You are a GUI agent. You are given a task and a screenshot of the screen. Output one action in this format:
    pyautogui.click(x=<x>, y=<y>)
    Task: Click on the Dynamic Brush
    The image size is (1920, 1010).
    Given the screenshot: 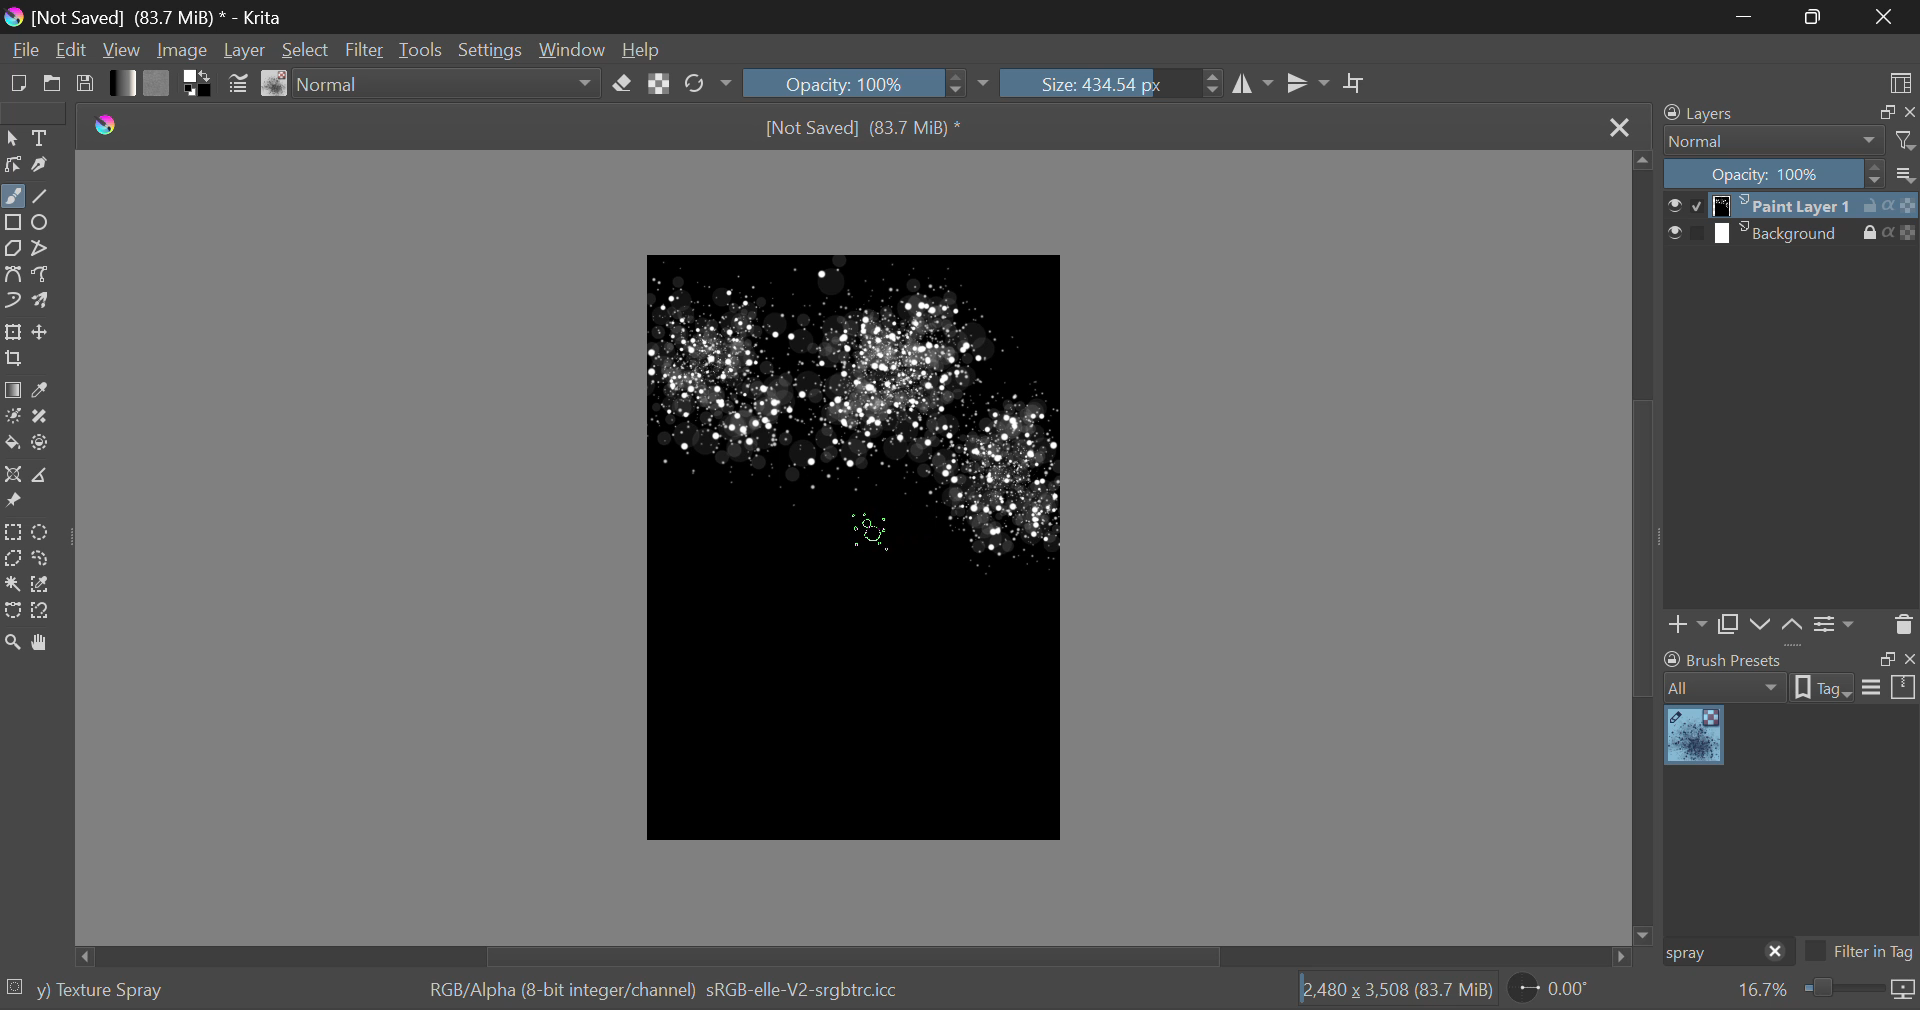 What is the action you would take?
    pyautogui.click(x=12, y=299)
    